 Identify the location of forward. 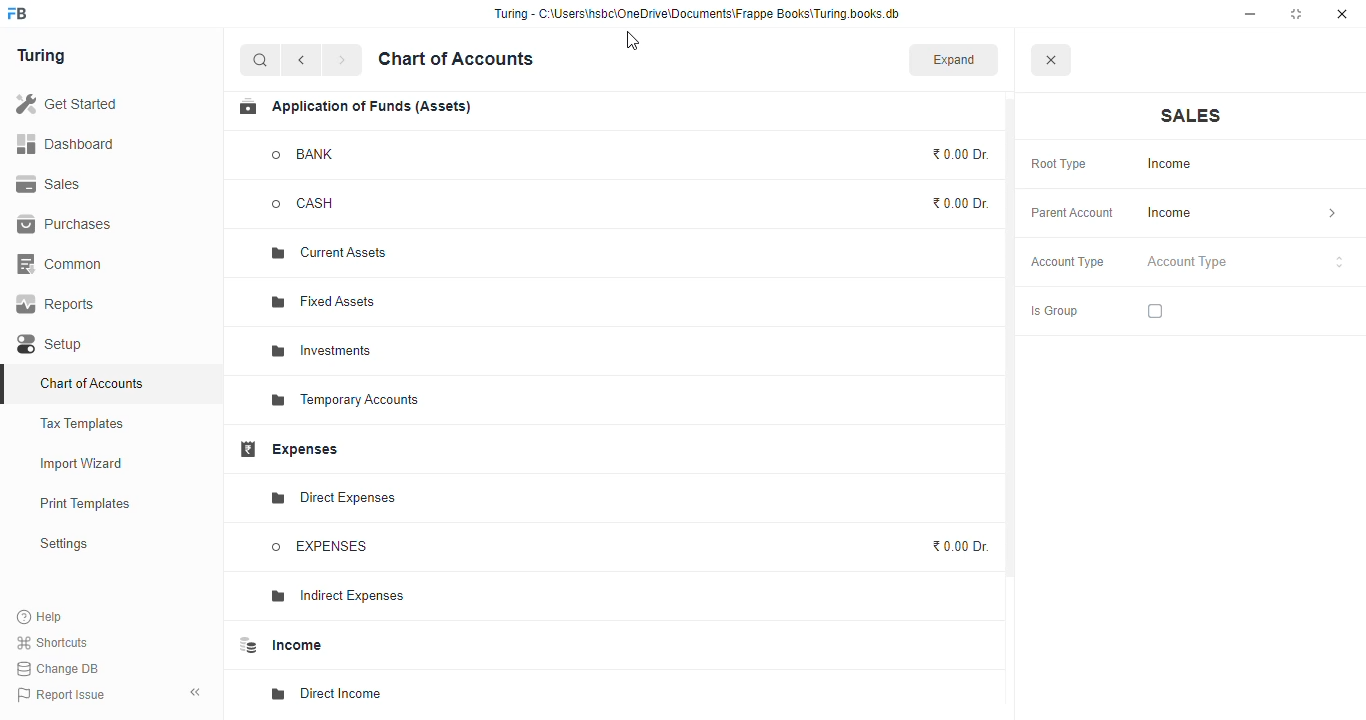
(342, 60).